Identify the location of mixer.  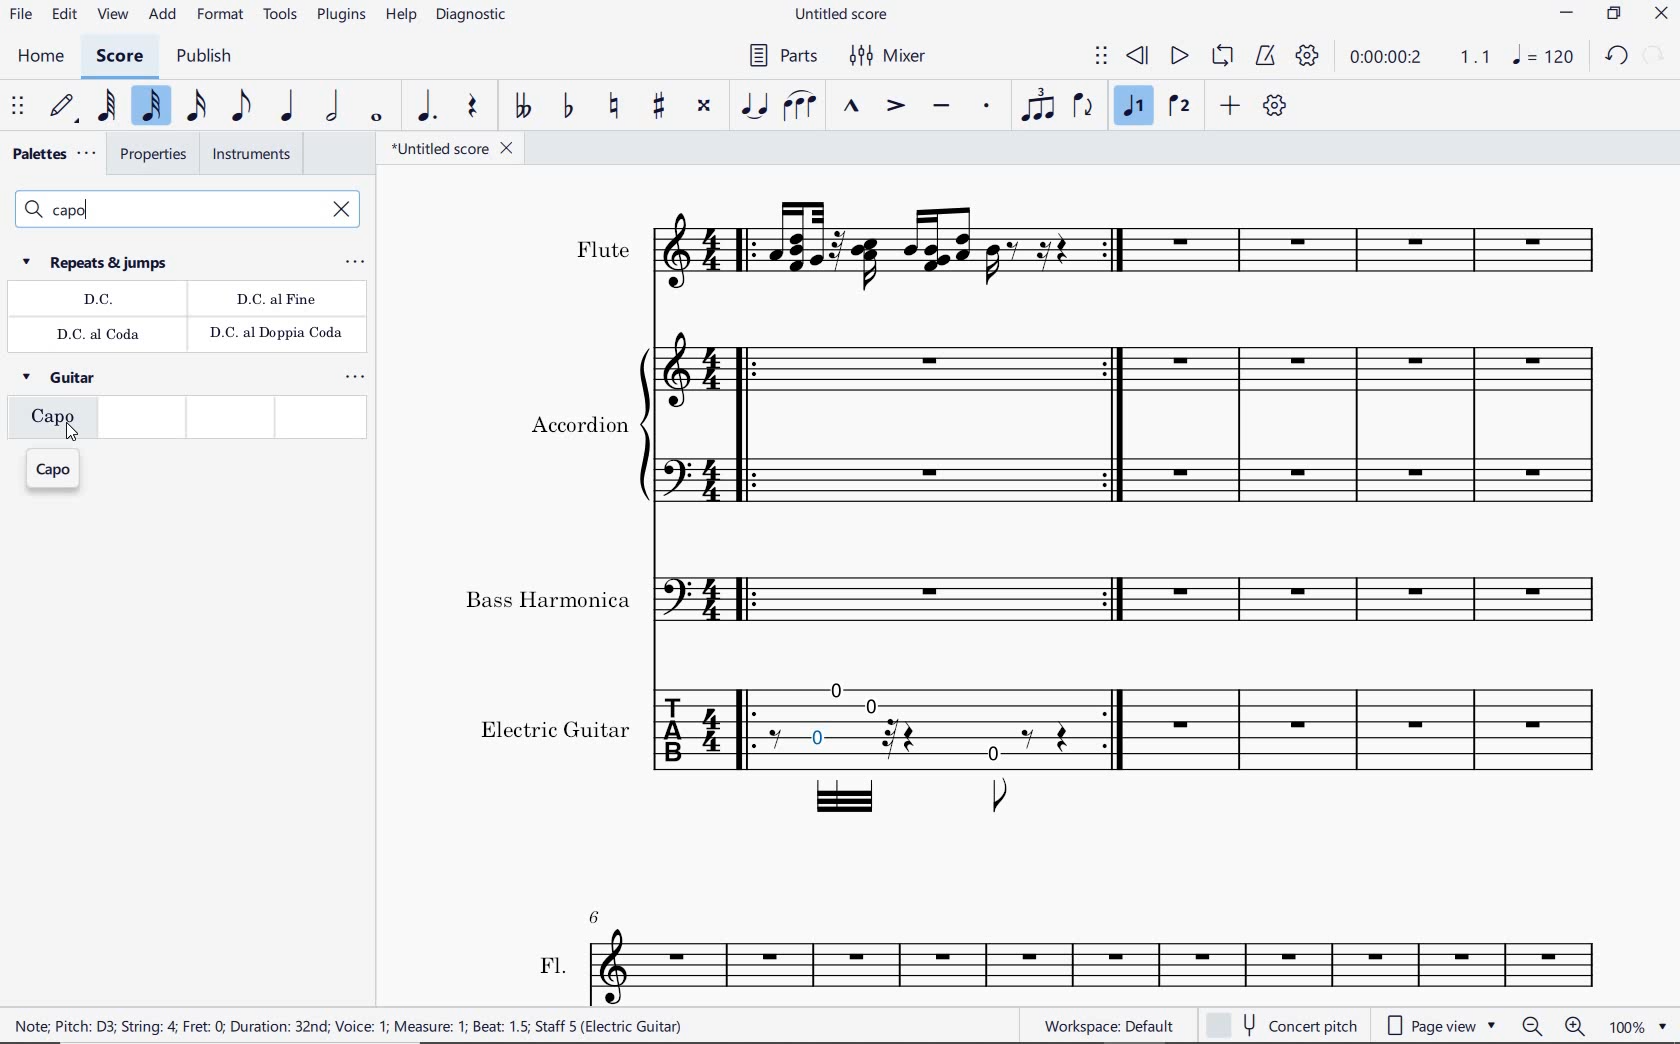
(889, 54).